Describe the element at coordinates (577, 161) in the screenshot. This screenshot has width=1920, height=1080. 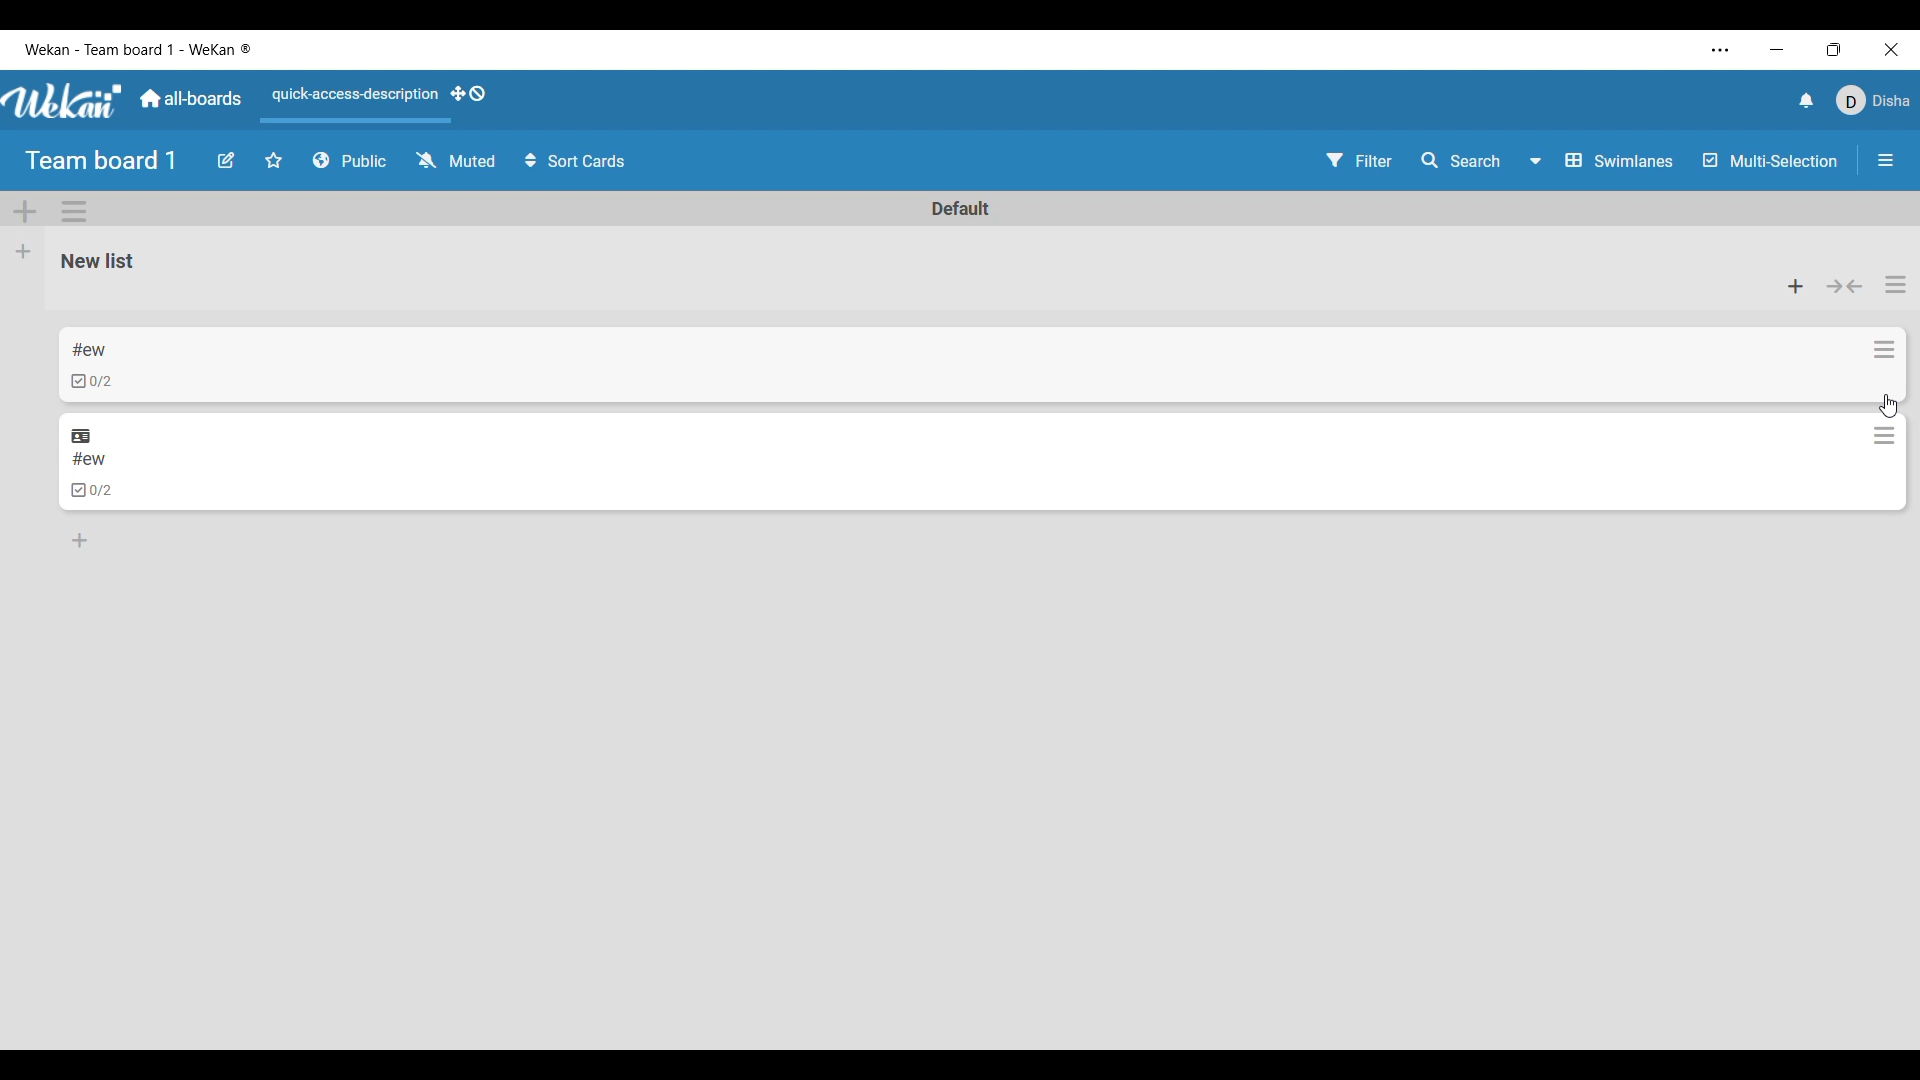
I see `Sort cards` at that location.